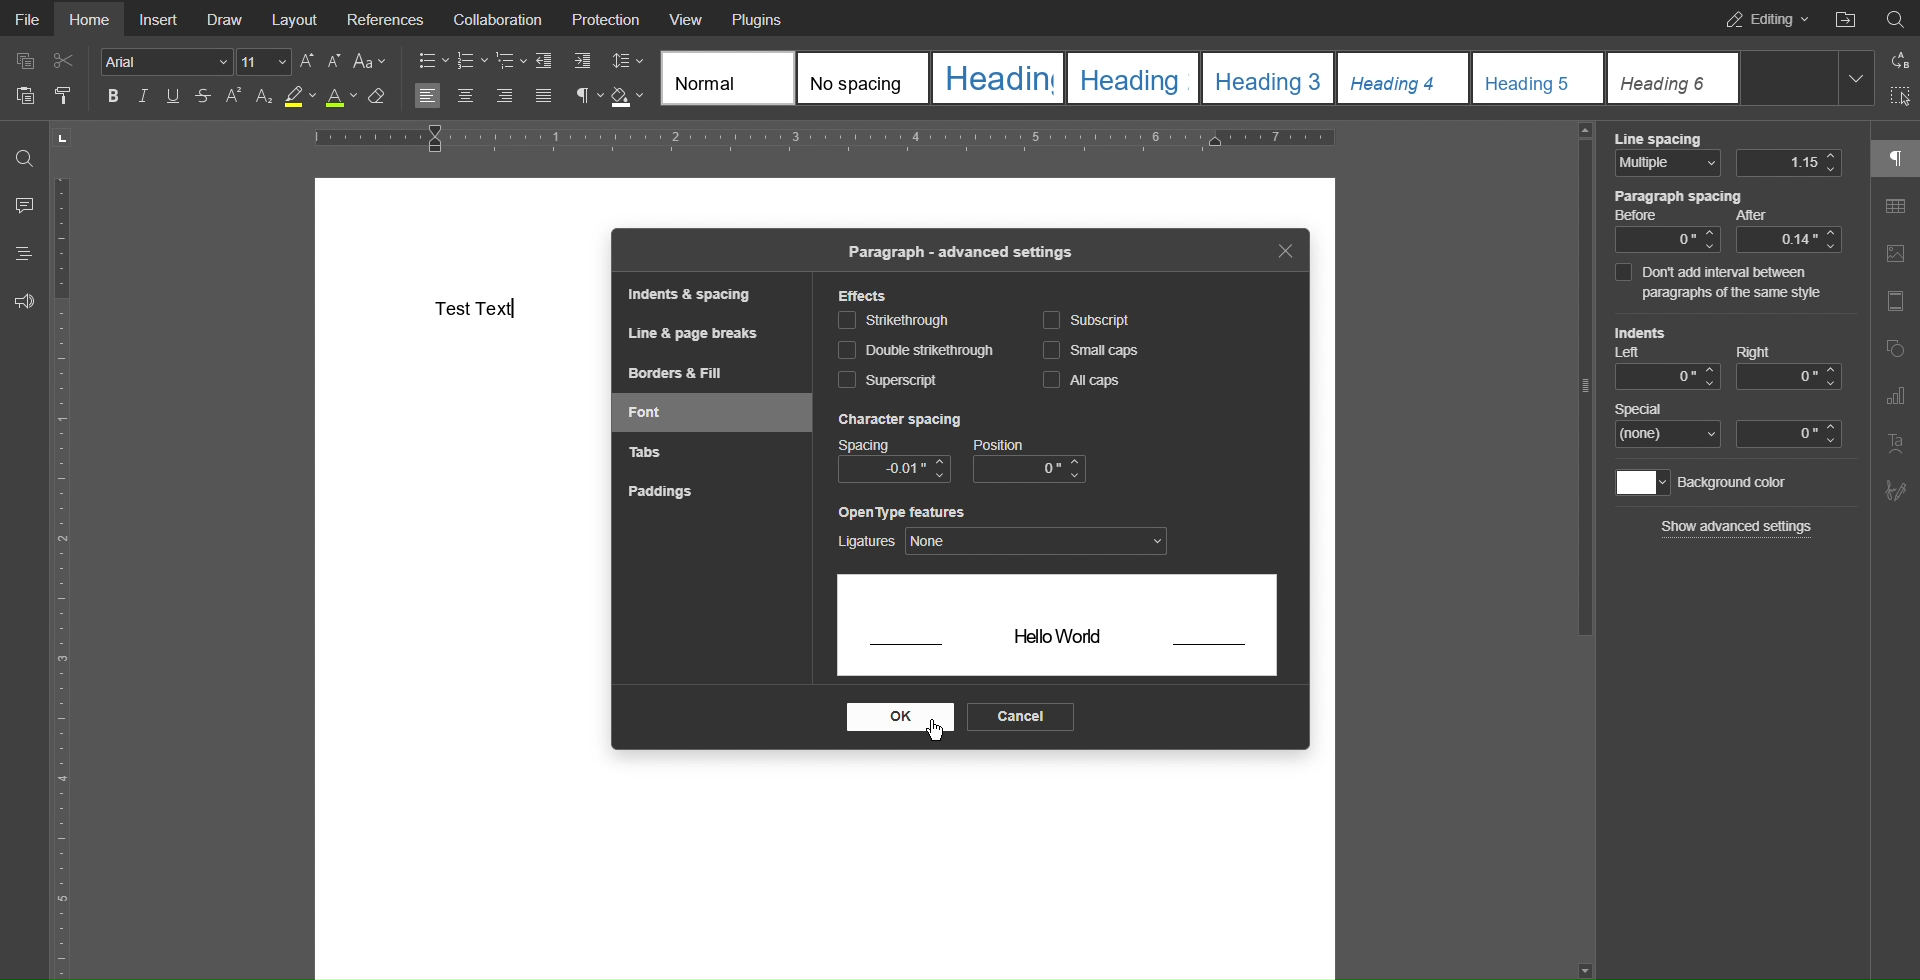  Describe the element at coordinates (377, 98) in the screenshot. I see `Erase` at that location.